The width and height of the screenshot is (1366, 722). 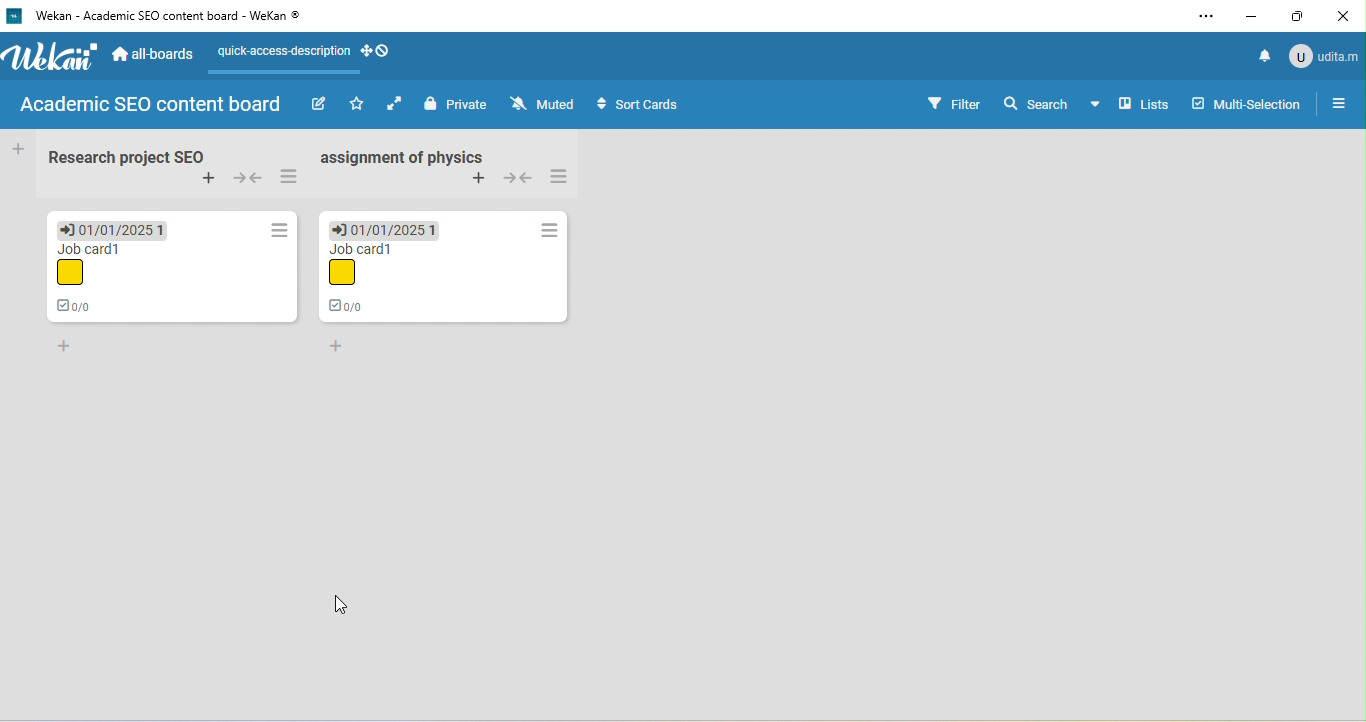 What do you see at coordinates (1261, 55) in the screenshot?
I see `notification` at bounding box center [1261, 55].